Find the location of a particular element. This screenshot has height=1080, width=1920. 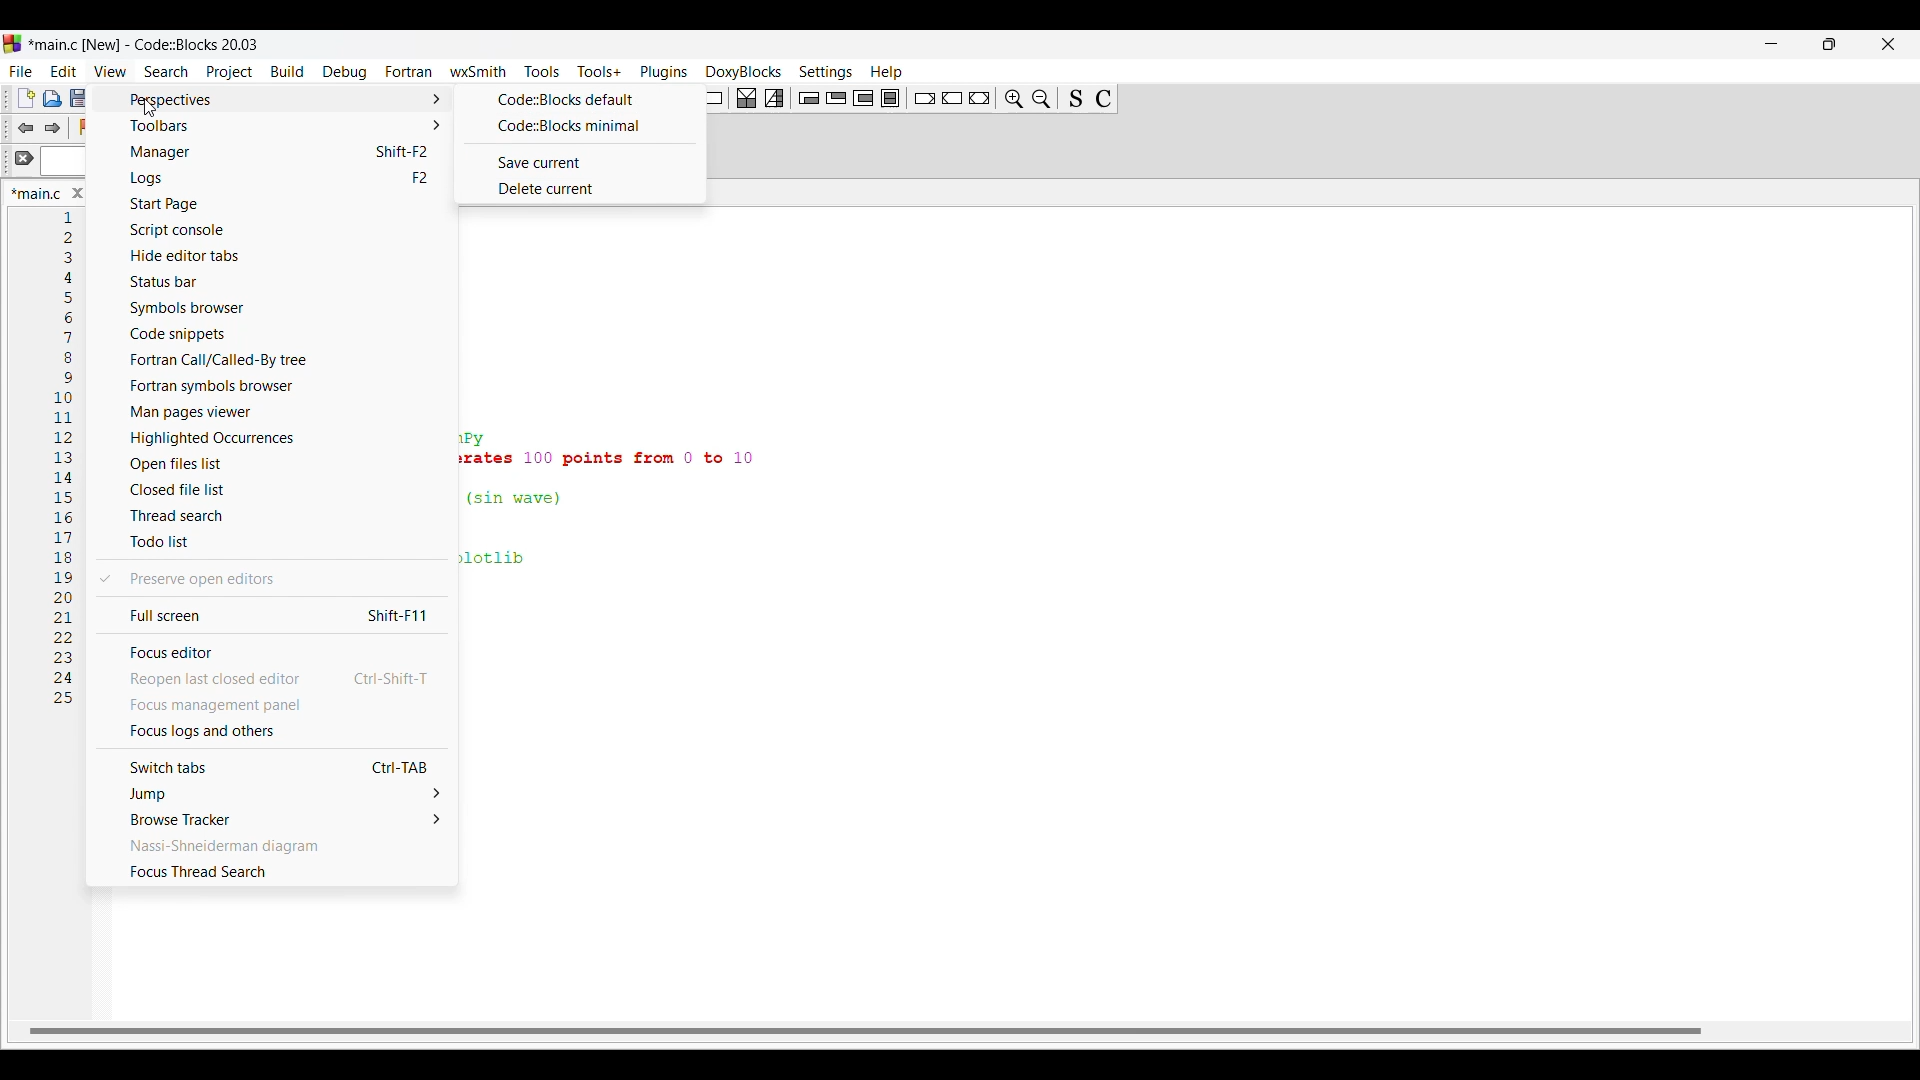

Focus logs and others is located at coordinates (272, 731).